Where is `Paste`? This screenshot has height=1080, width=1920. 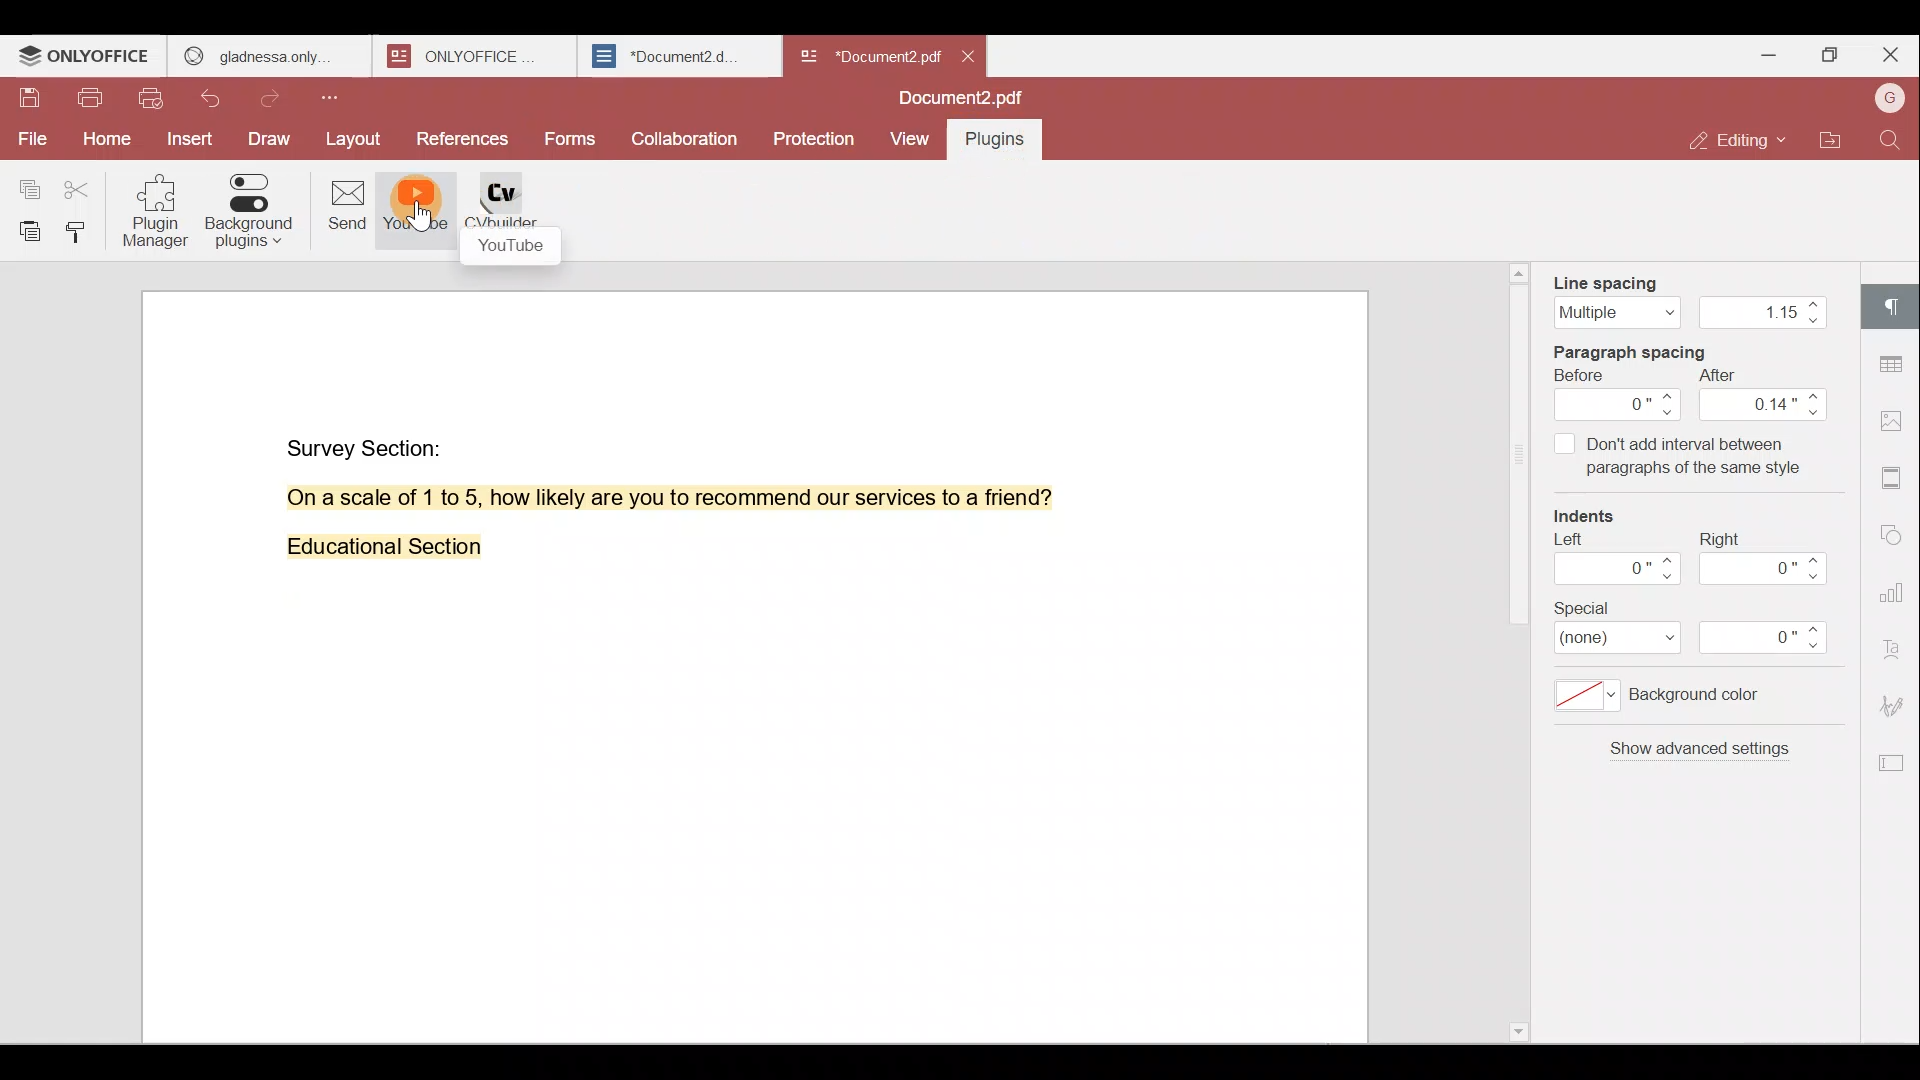
Paste is located at coordinates (24, 231).